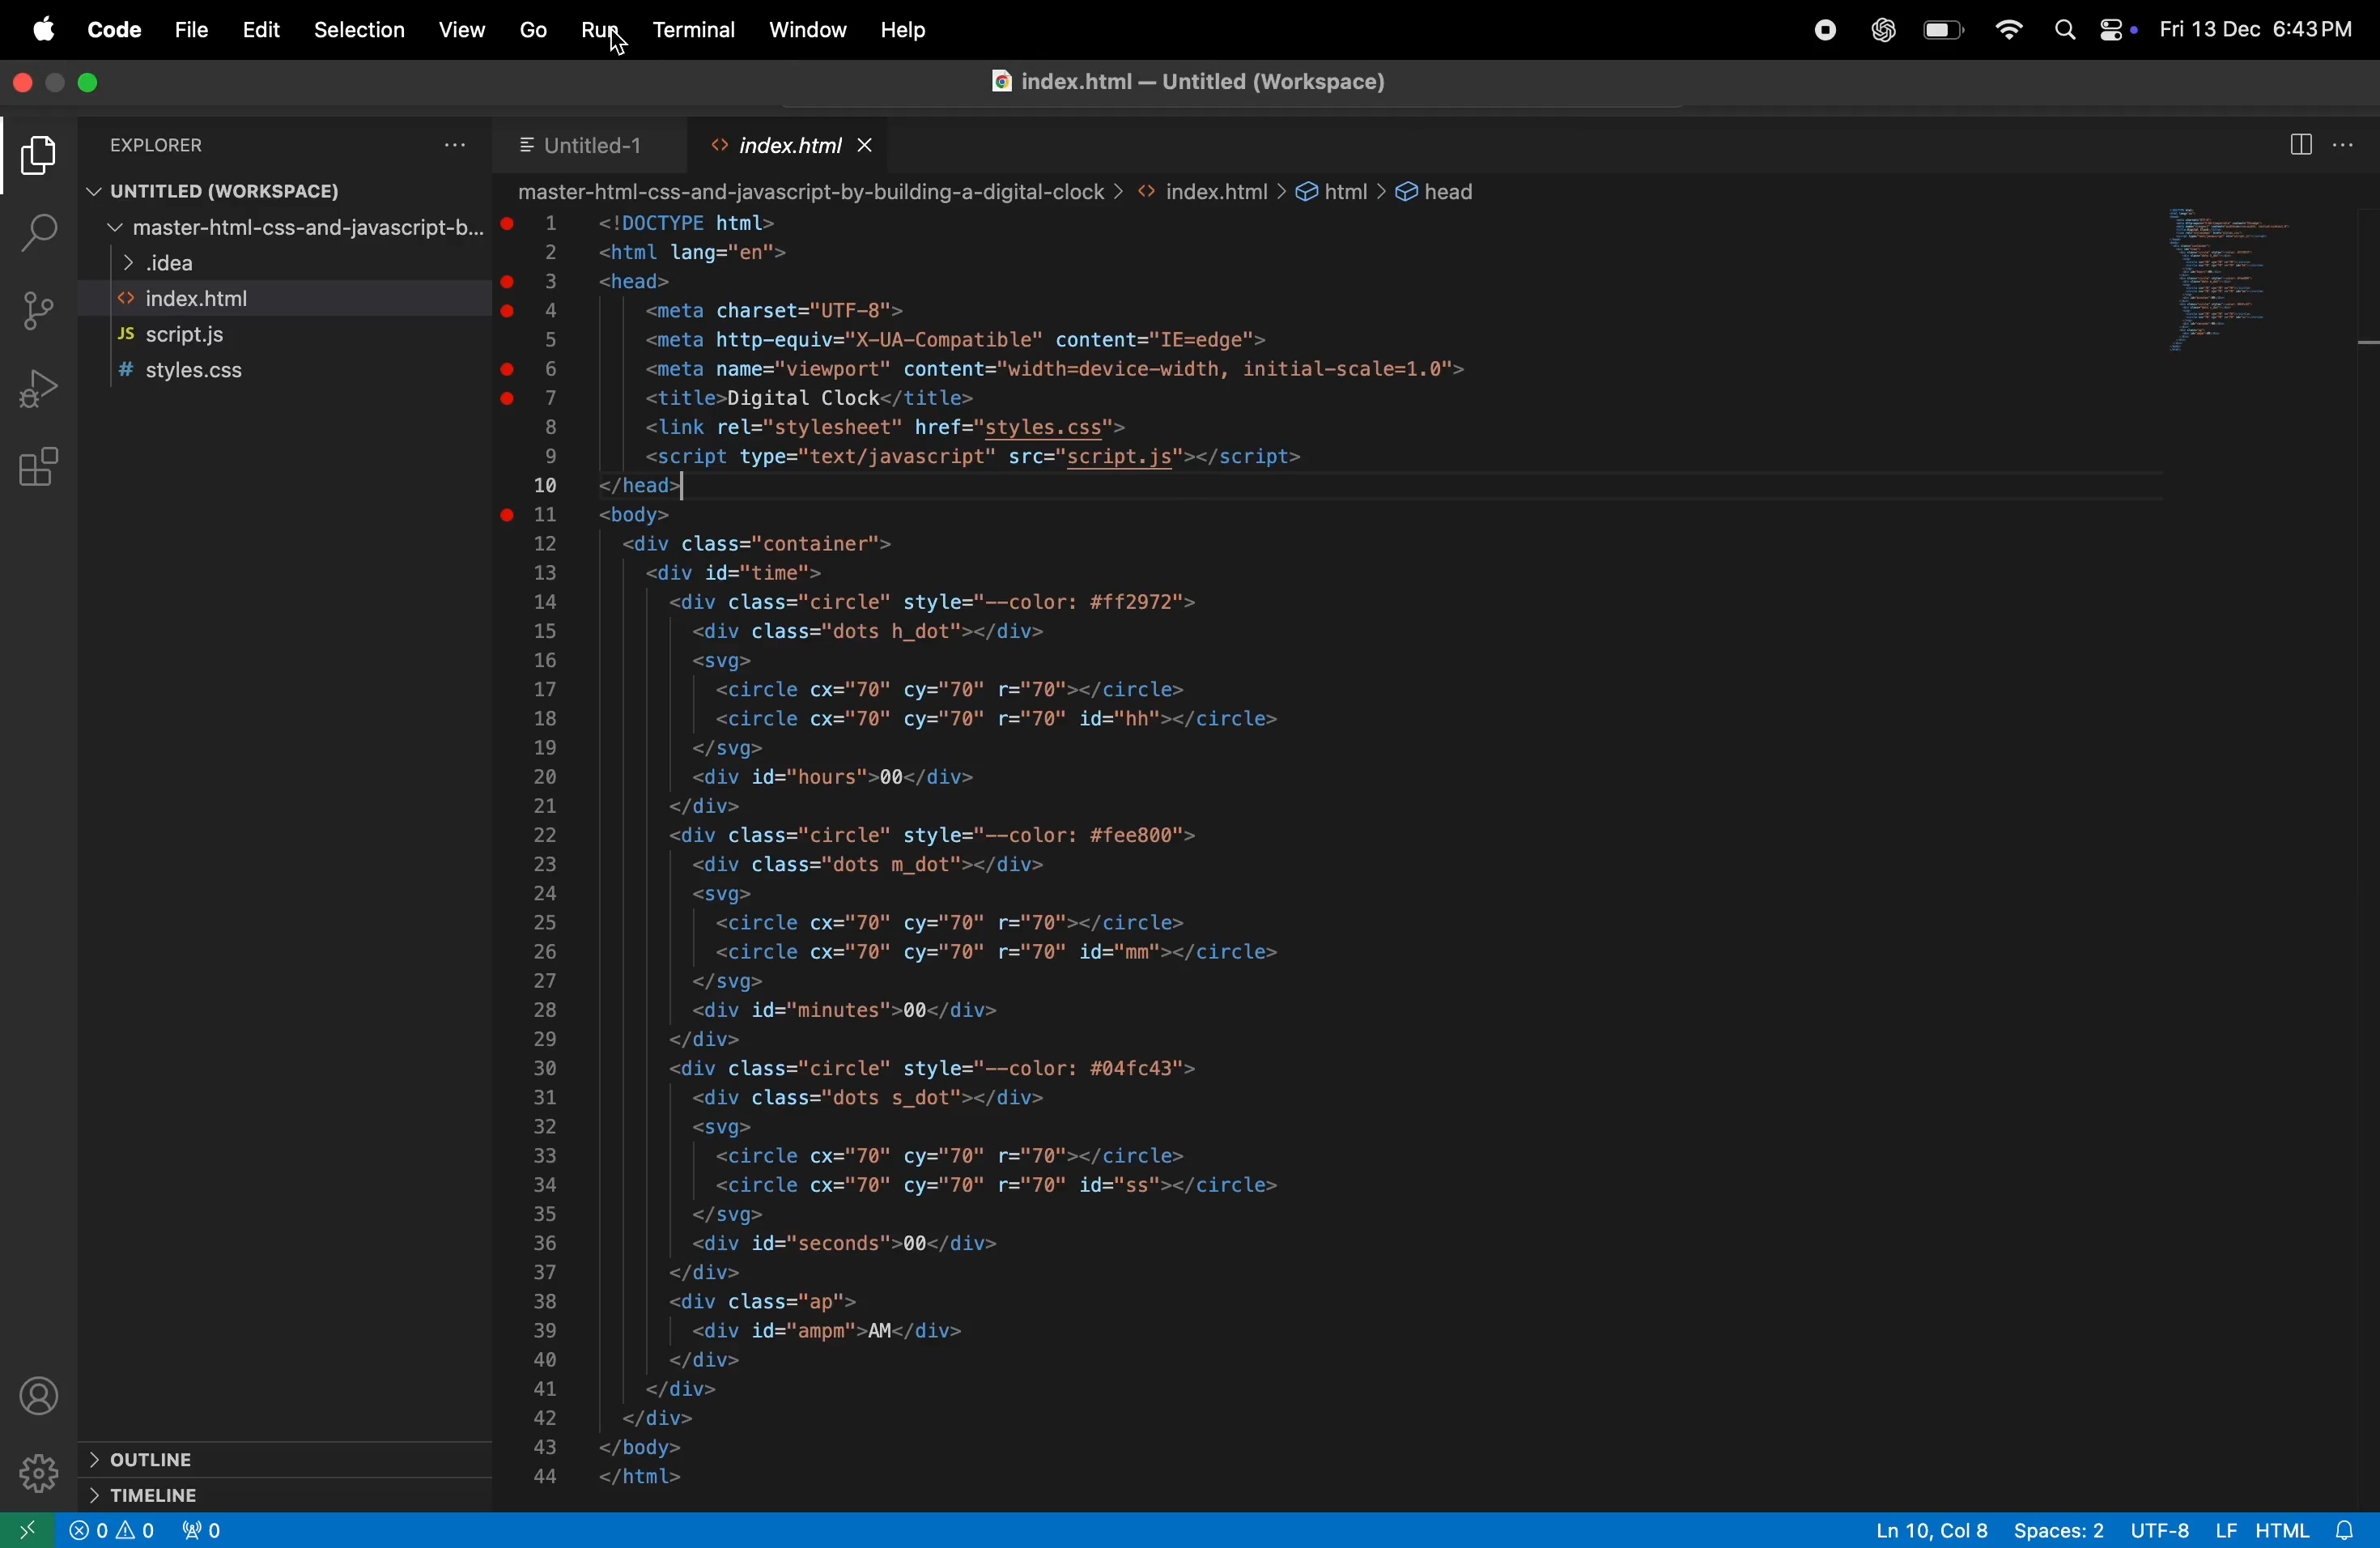 This screenshot has width=2380, height=1548. I want to click on window, so click(808, 30).